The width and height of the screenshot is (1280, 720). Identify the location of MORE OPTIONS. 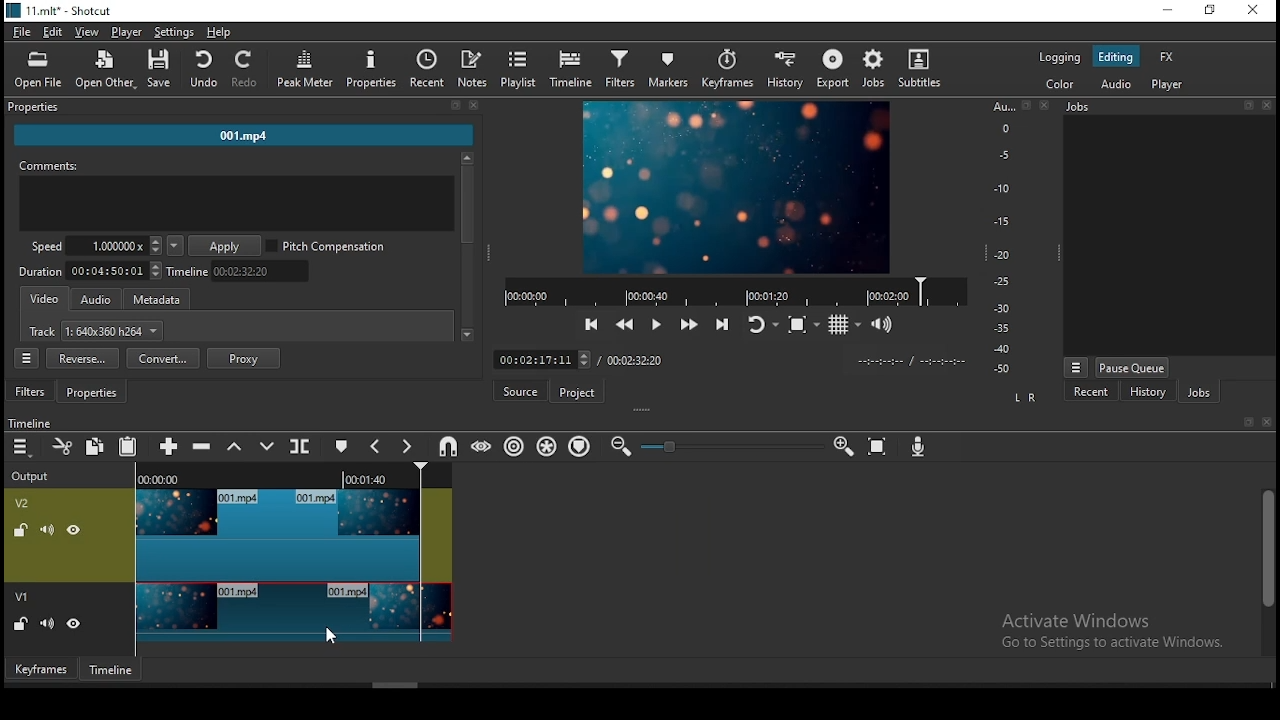
(1075, 366).